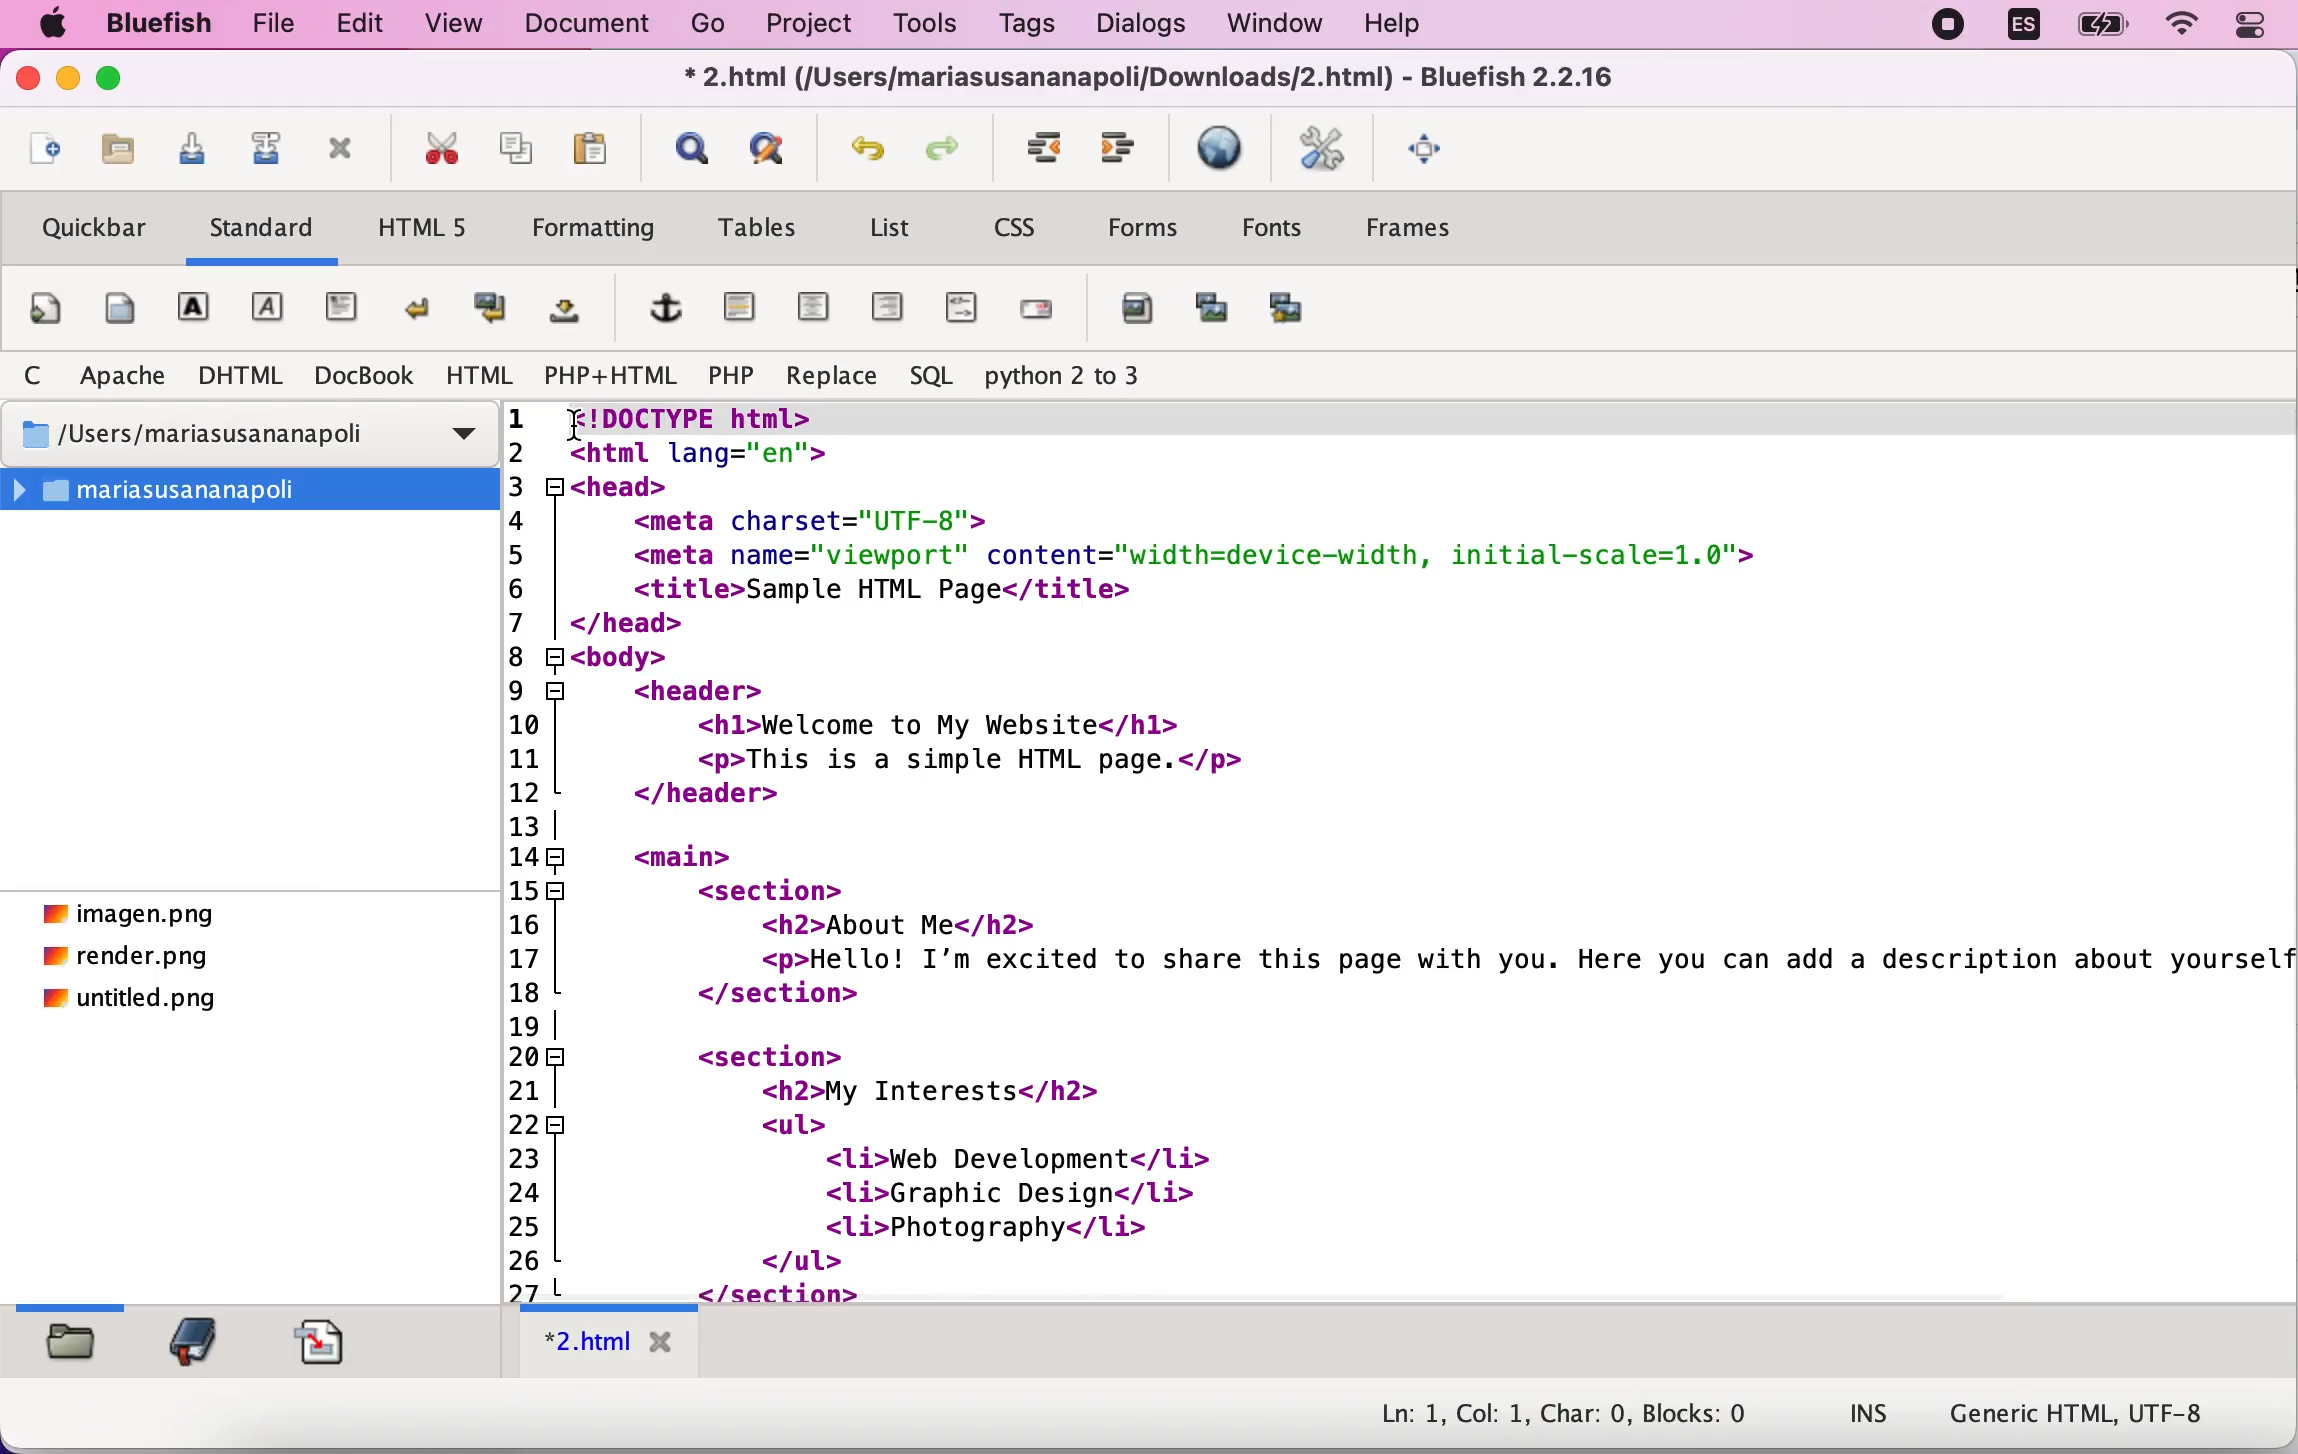 The width and height of the screenshot is (2298, 1454). I want to click on replace, so click(827, 375).